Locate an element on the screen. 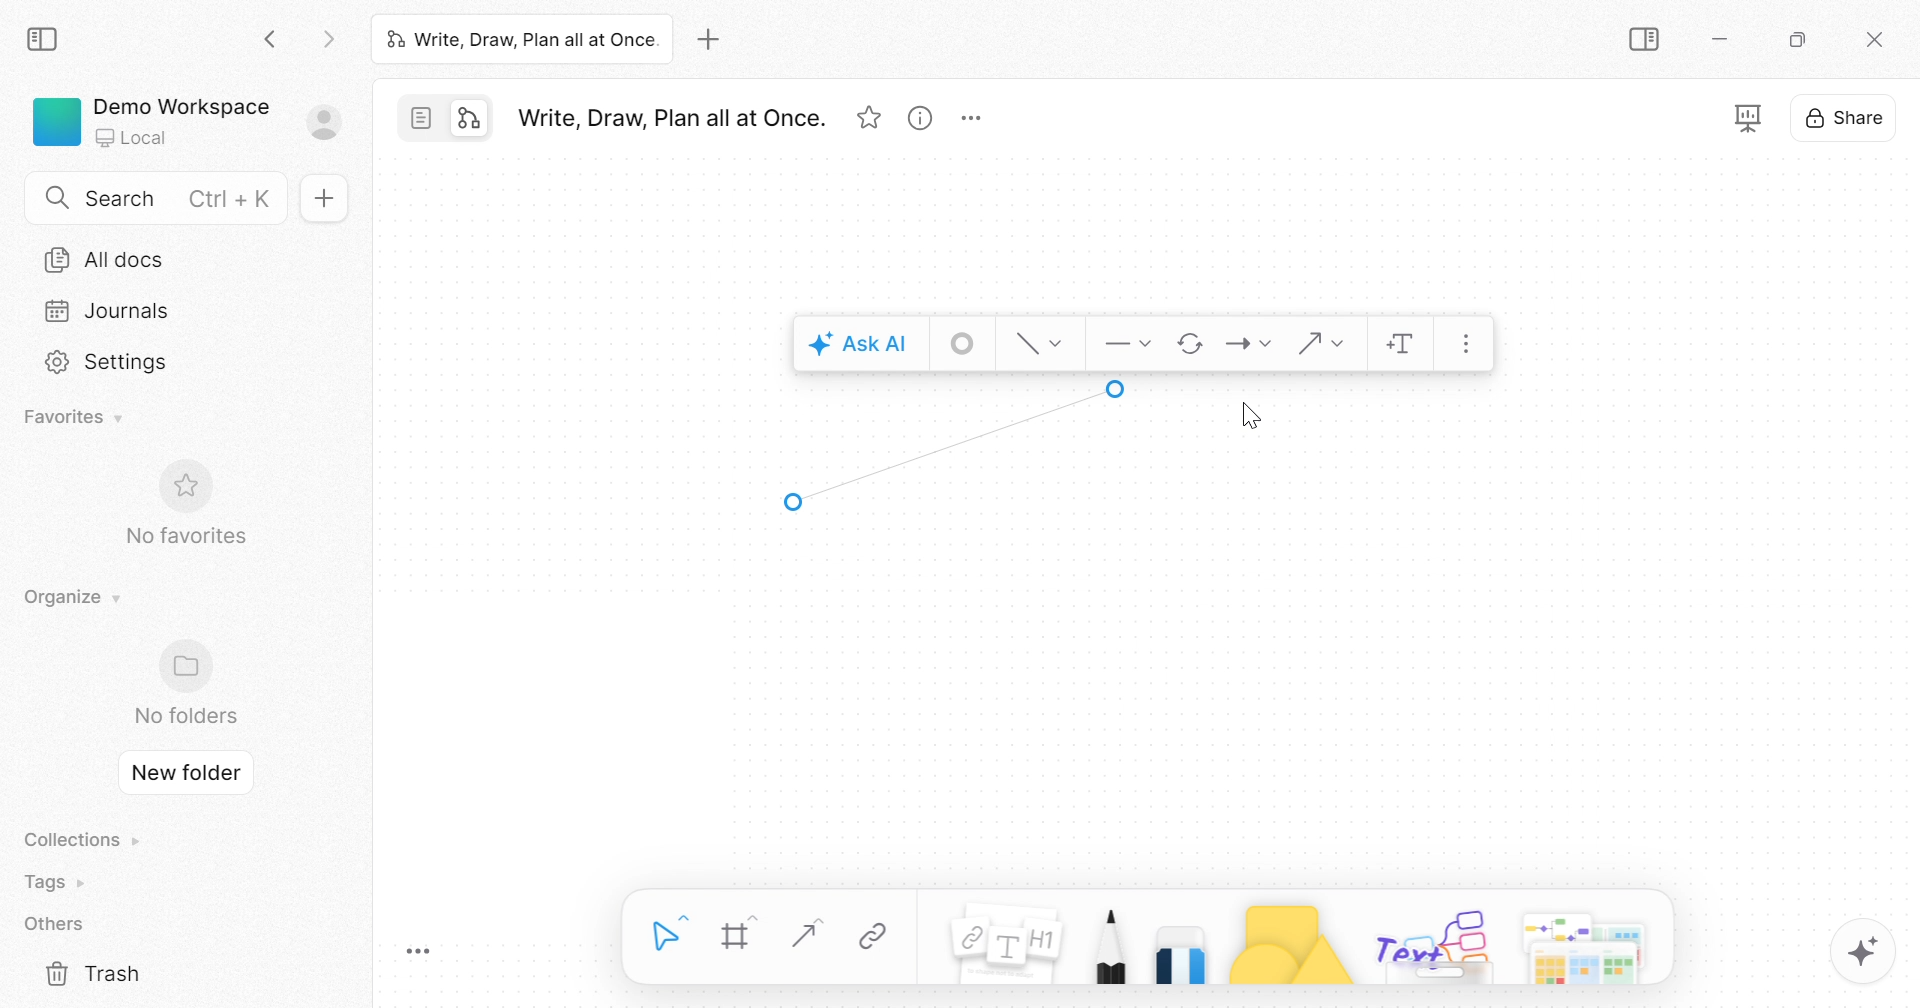 The height and width of the screenshot is (1008, 1920). Back is located at coordinates (271, 42).